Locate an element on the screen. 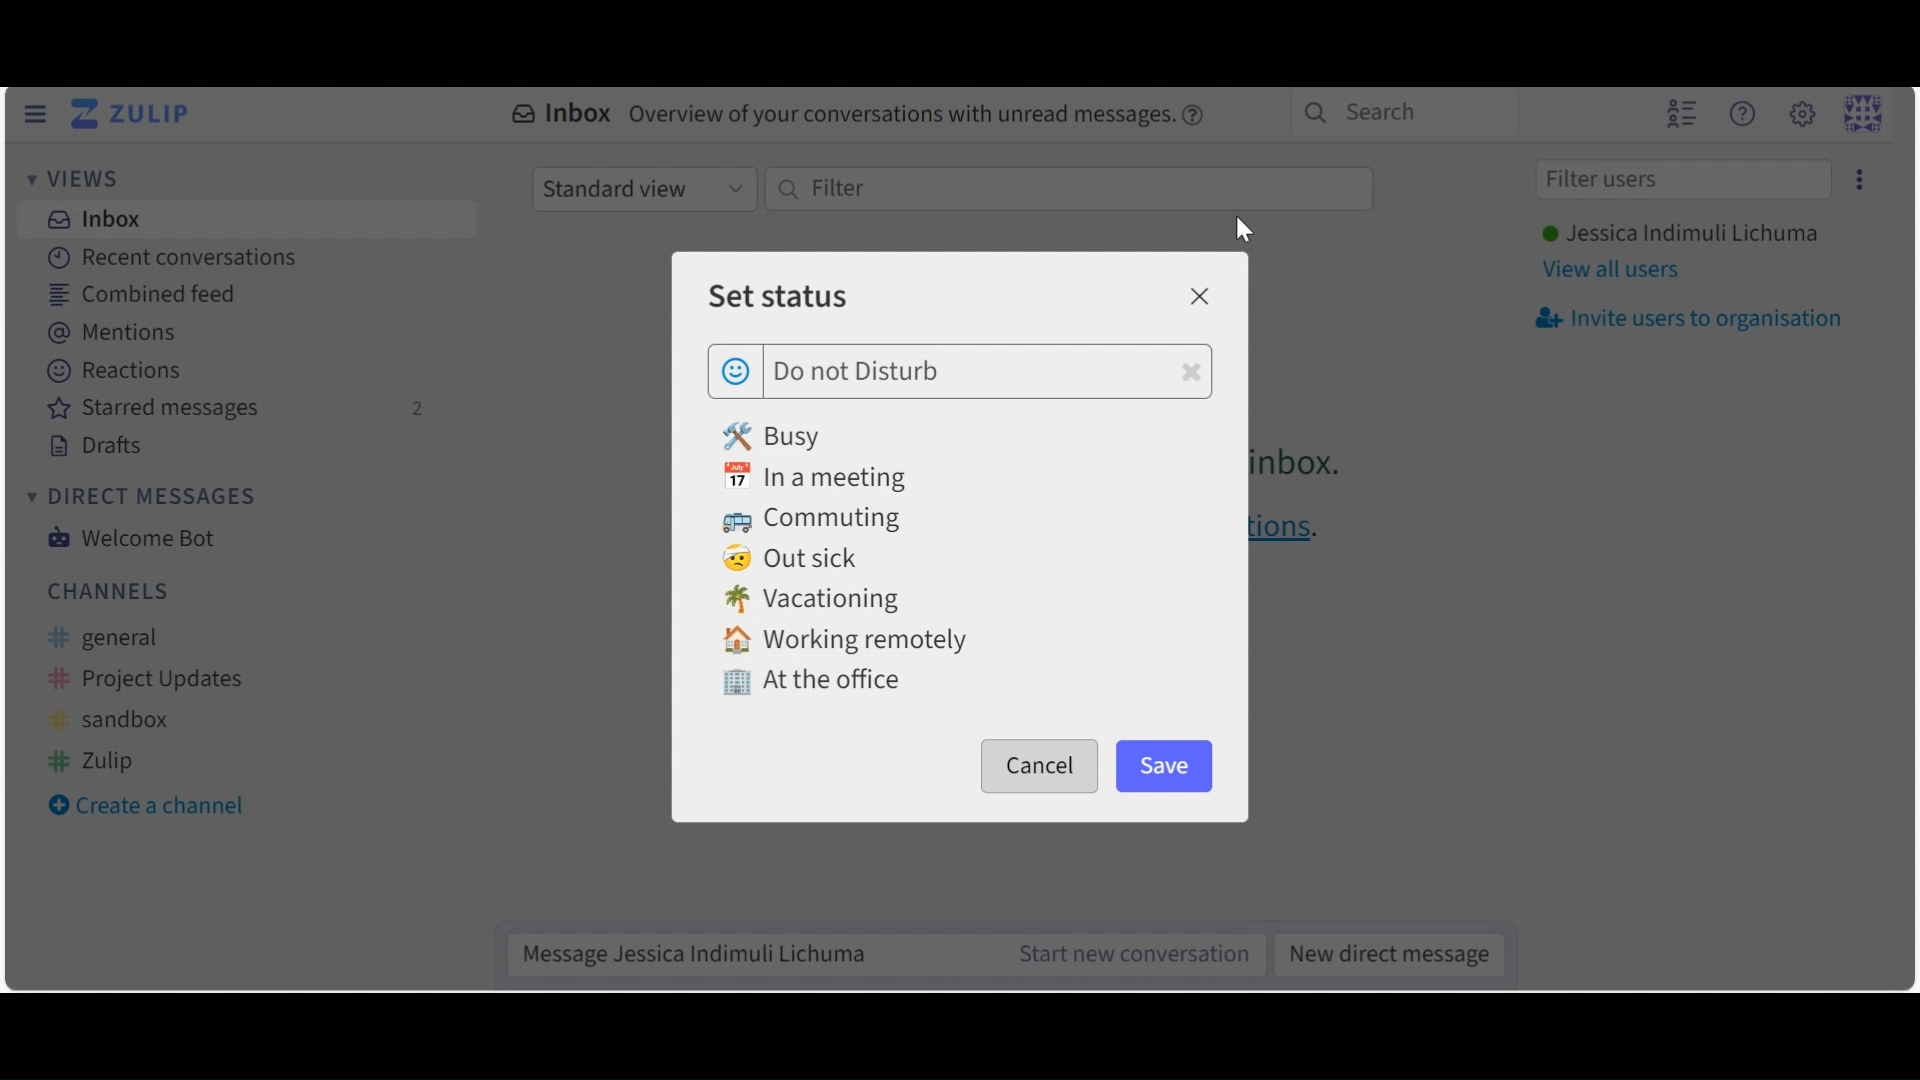 Image resolution: width=1920 pixels, height=1080 pixels. Select emoji is located at coordinates (736, 368).